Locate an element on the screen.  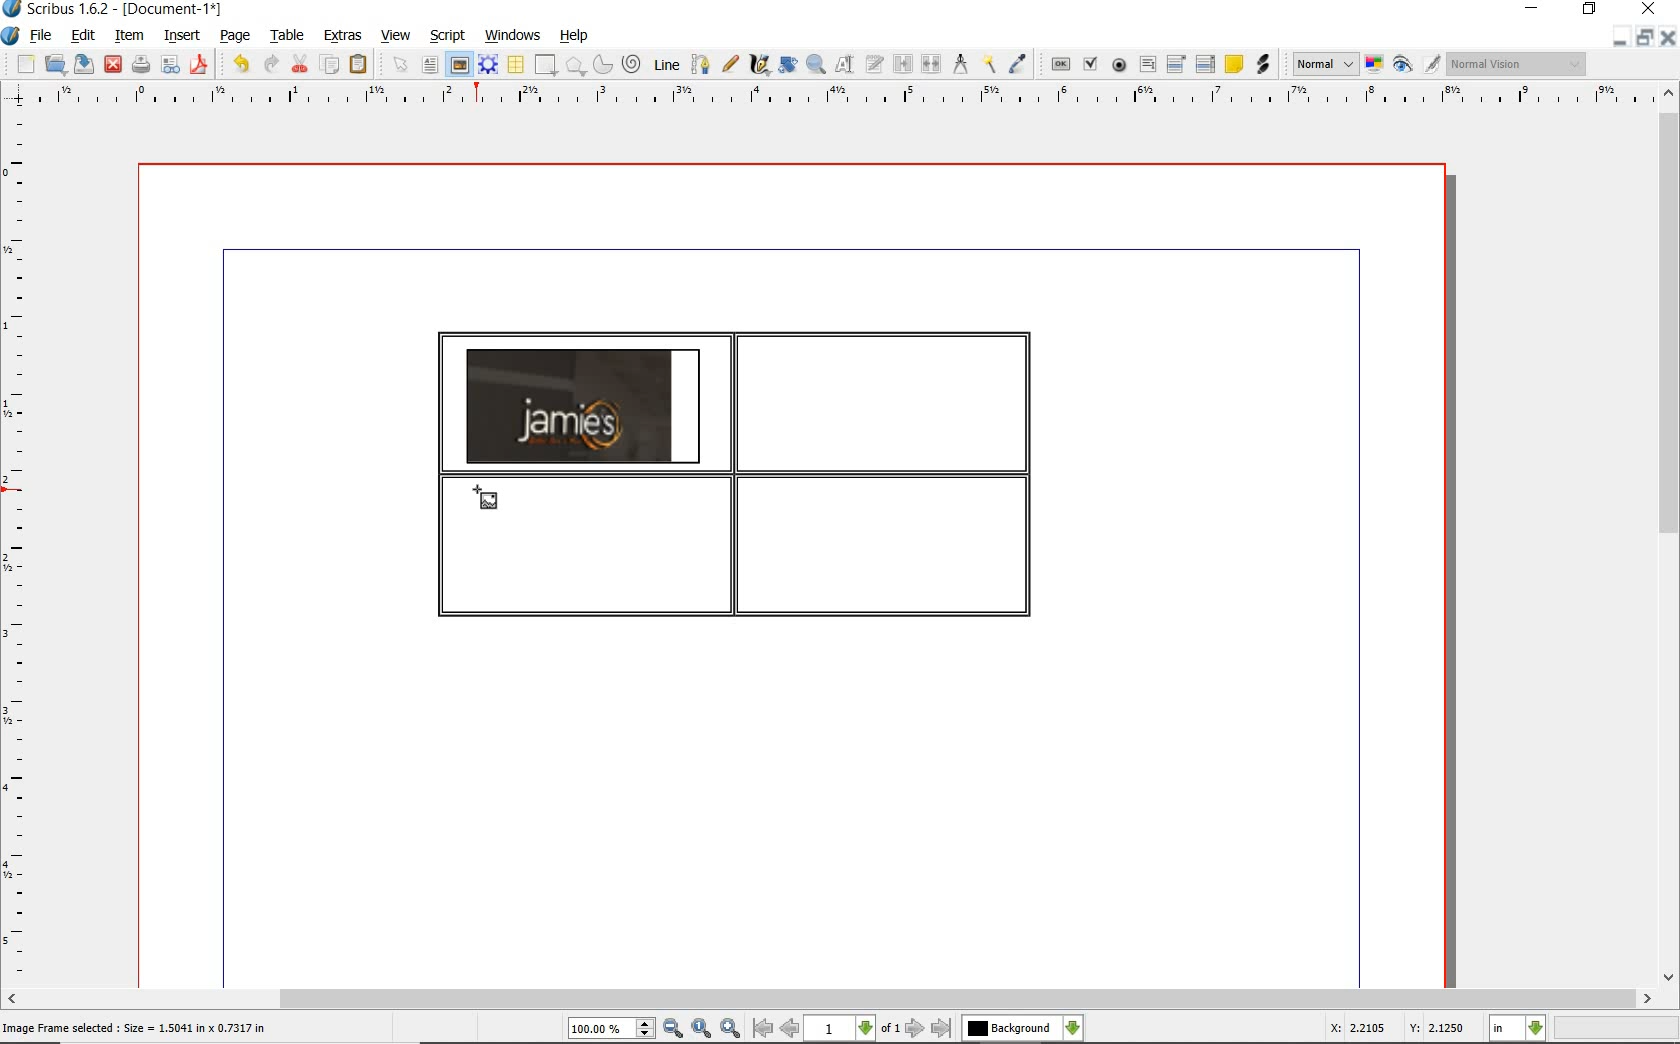
close is located at coordinates (112, 63).